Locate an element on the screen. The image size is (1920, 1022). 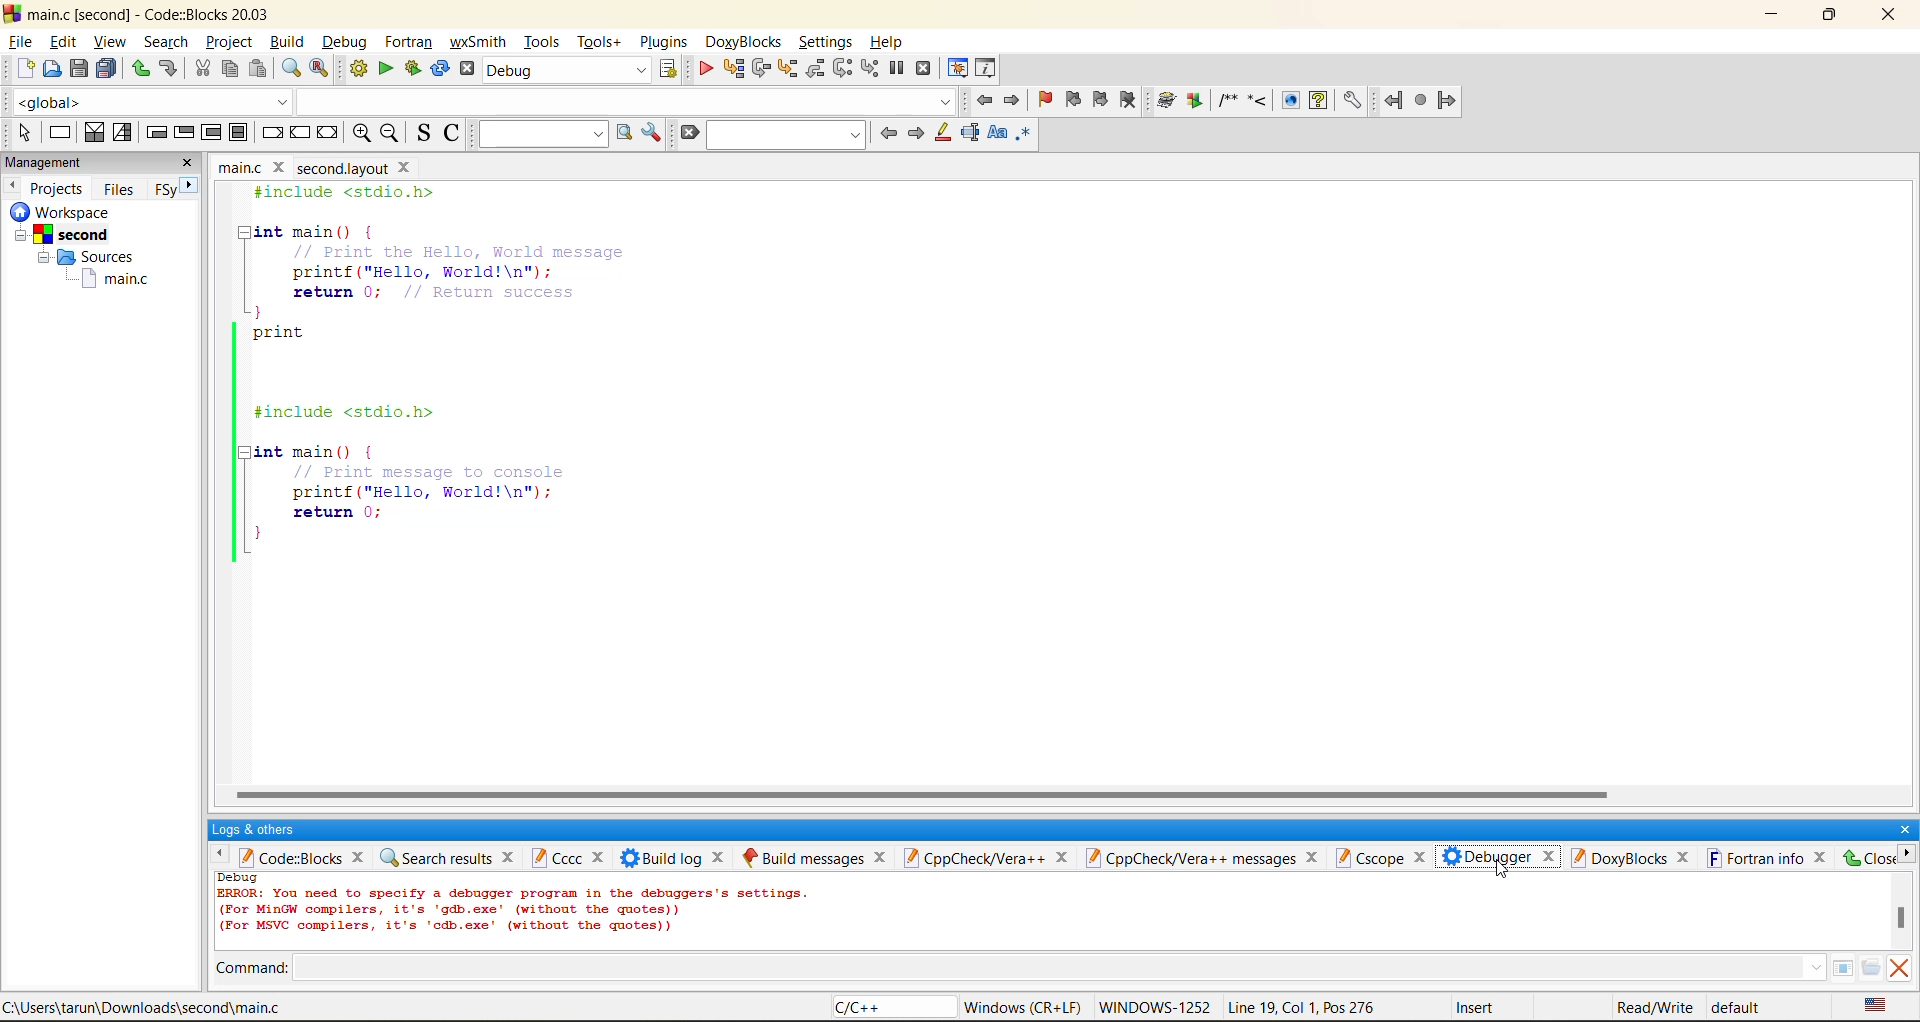
replace is located at coordinates (317, 69).